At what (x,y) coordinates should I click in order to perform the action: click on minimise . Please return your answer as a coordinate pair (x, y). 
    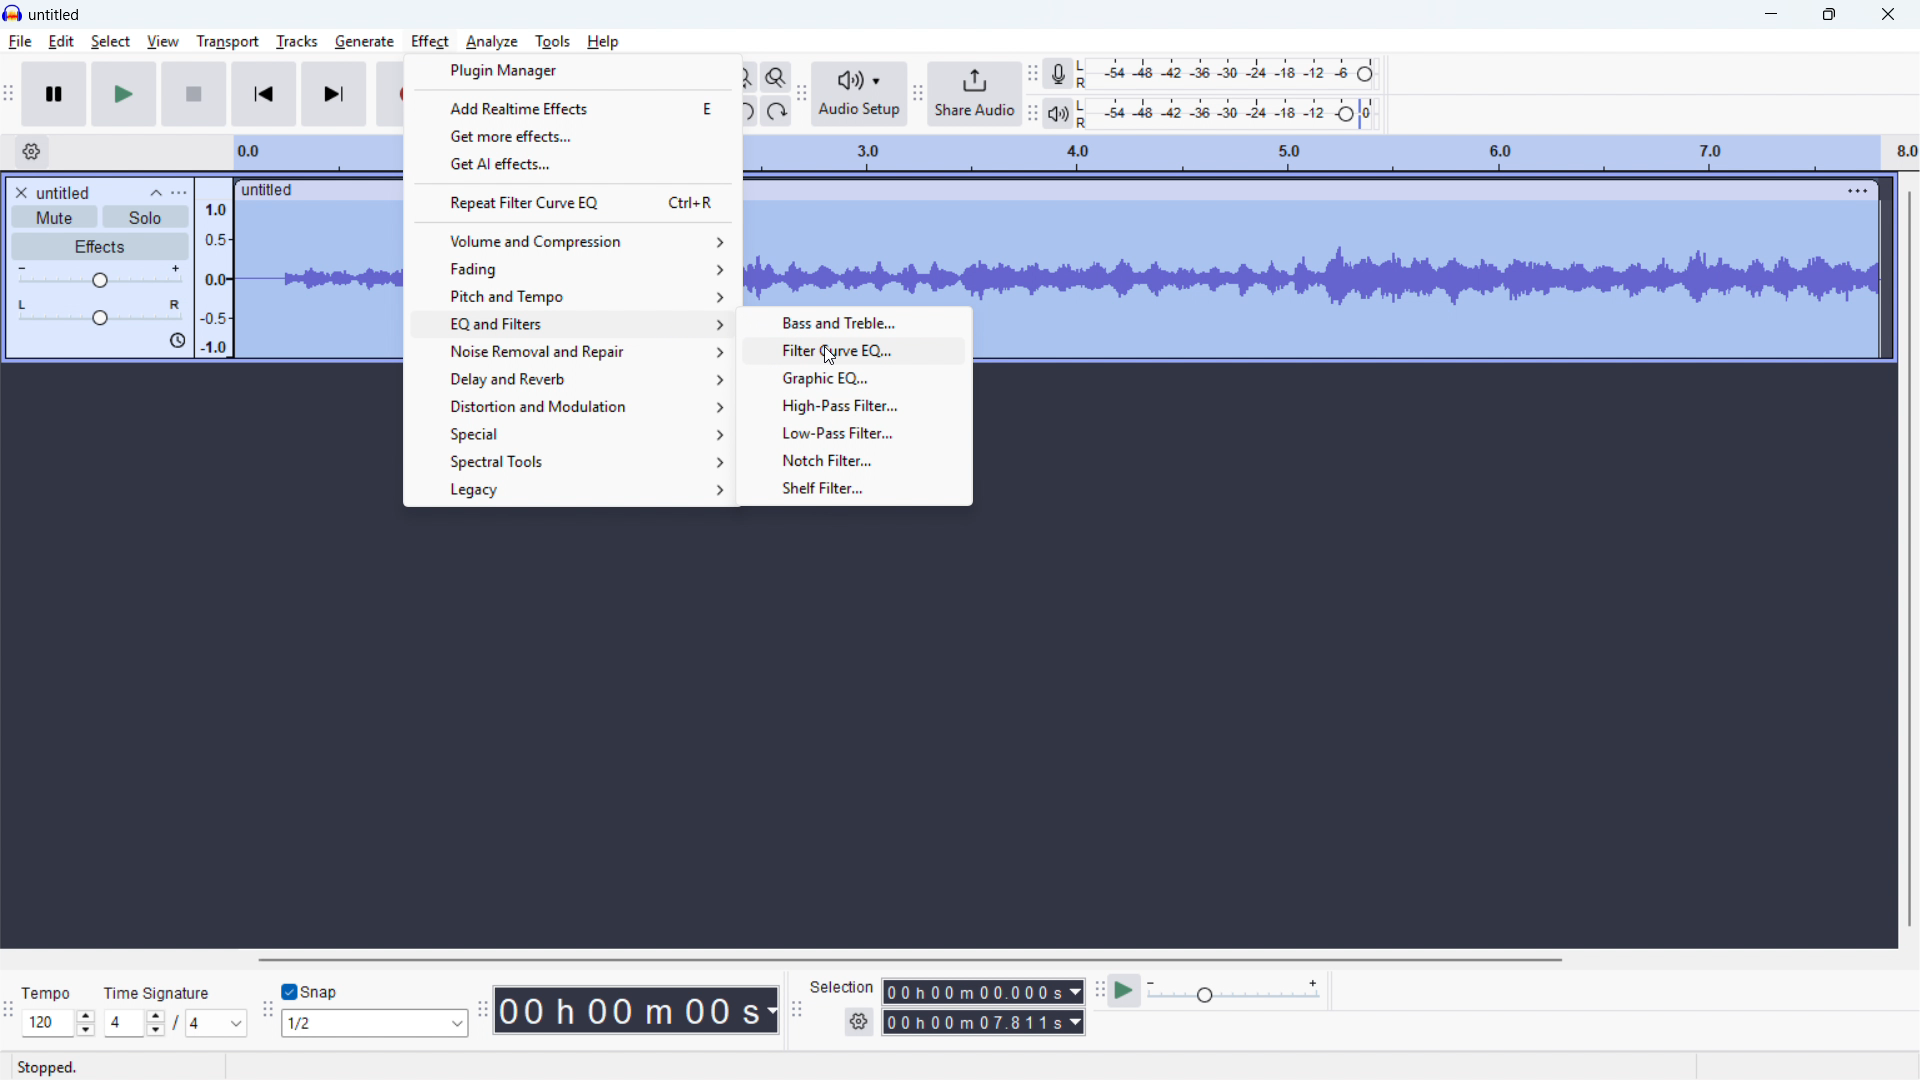
    Looking at the image, I should click on (1768, 15).